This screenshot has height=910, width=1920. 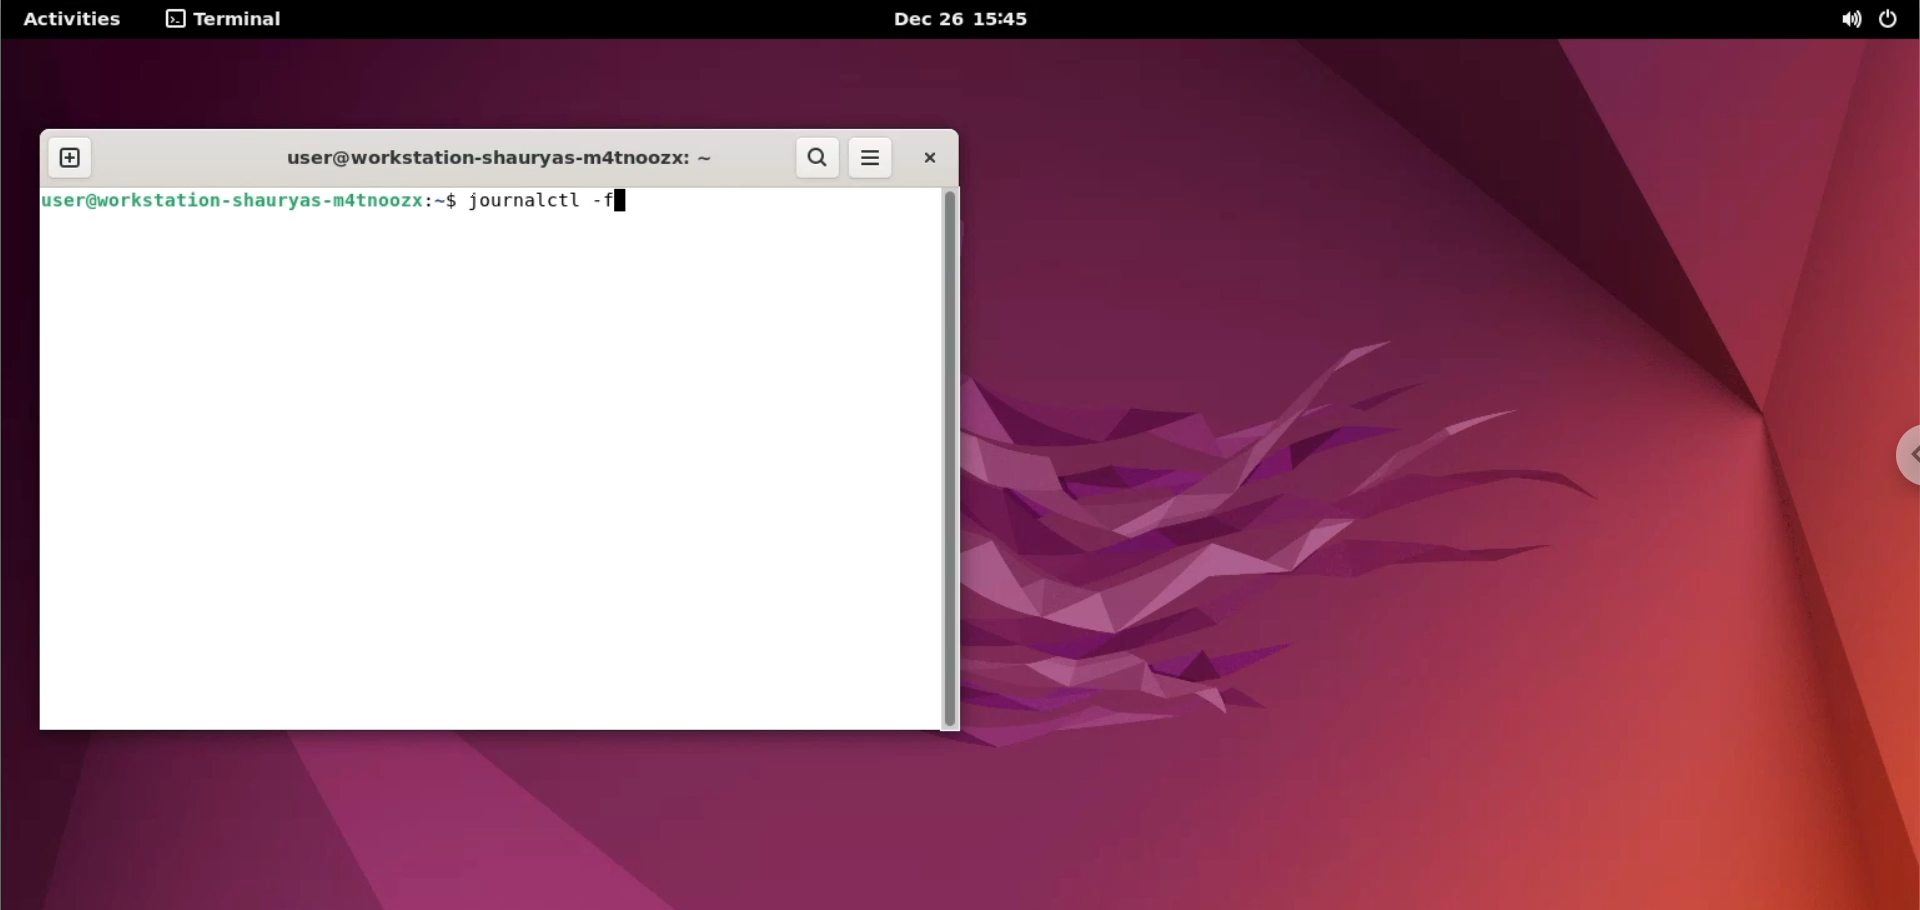 What do you see at coordinates (487, 481) in the screenshot?
I see `command input box` at bounding box center [487, 481].